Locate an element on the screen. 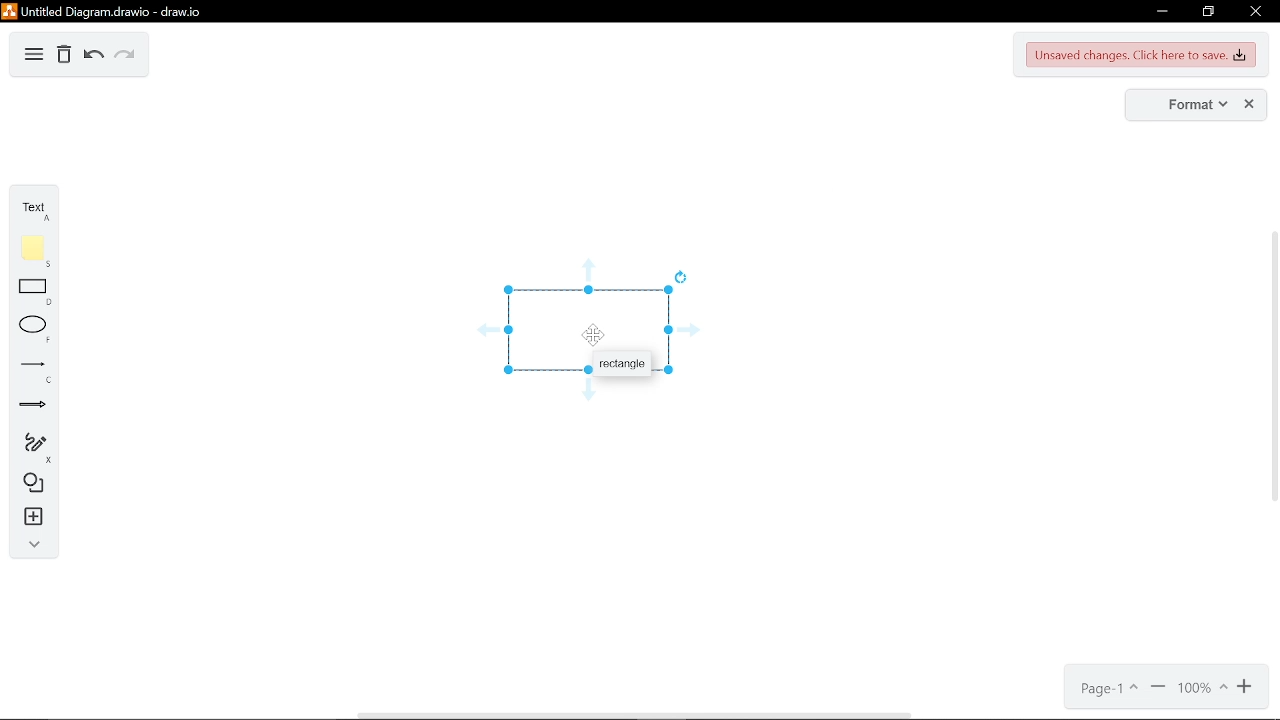  rectangle is located at coordinates (622, 363).